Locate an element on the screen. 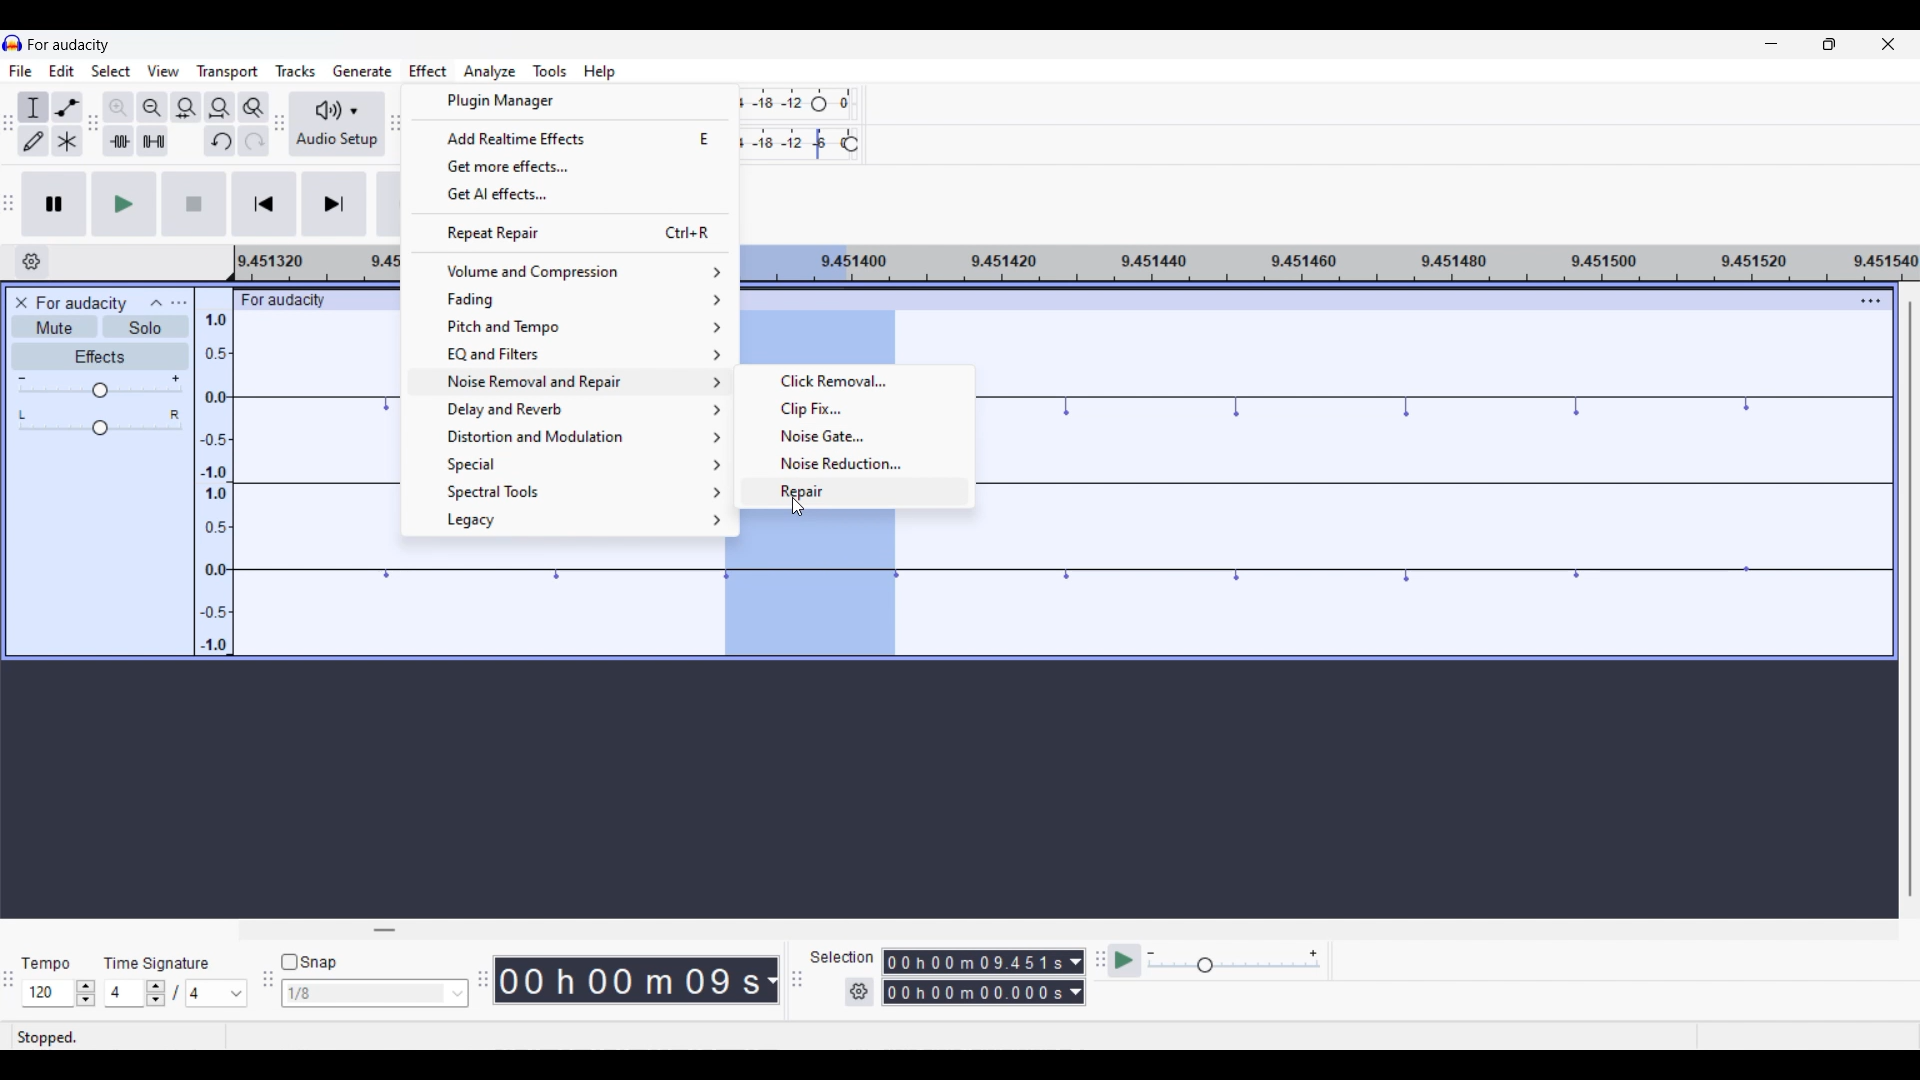 The height and width of the screenshot is (1080, 1920). Volume and compression options is located at coordinates (574, 271).